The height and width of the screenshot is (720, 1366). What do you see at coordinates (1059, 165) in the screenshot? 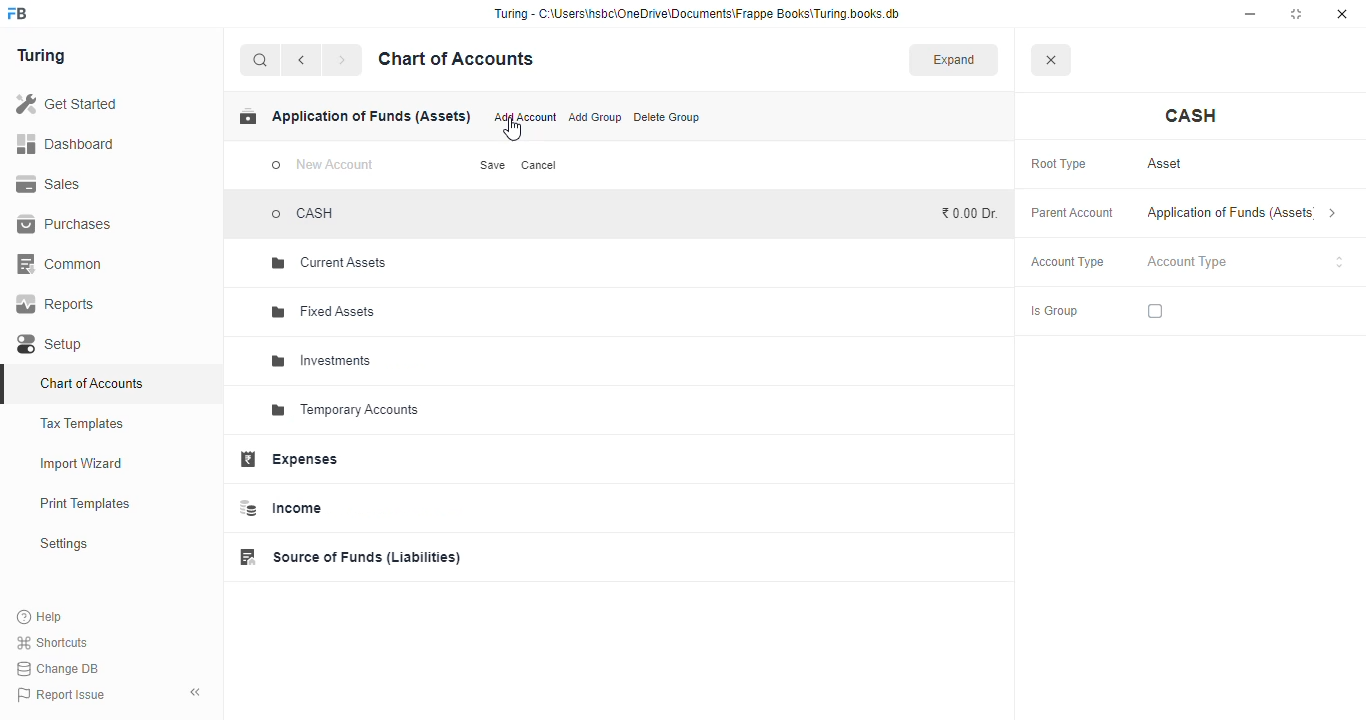
I see `root type` at bounding box center [1059, 165].